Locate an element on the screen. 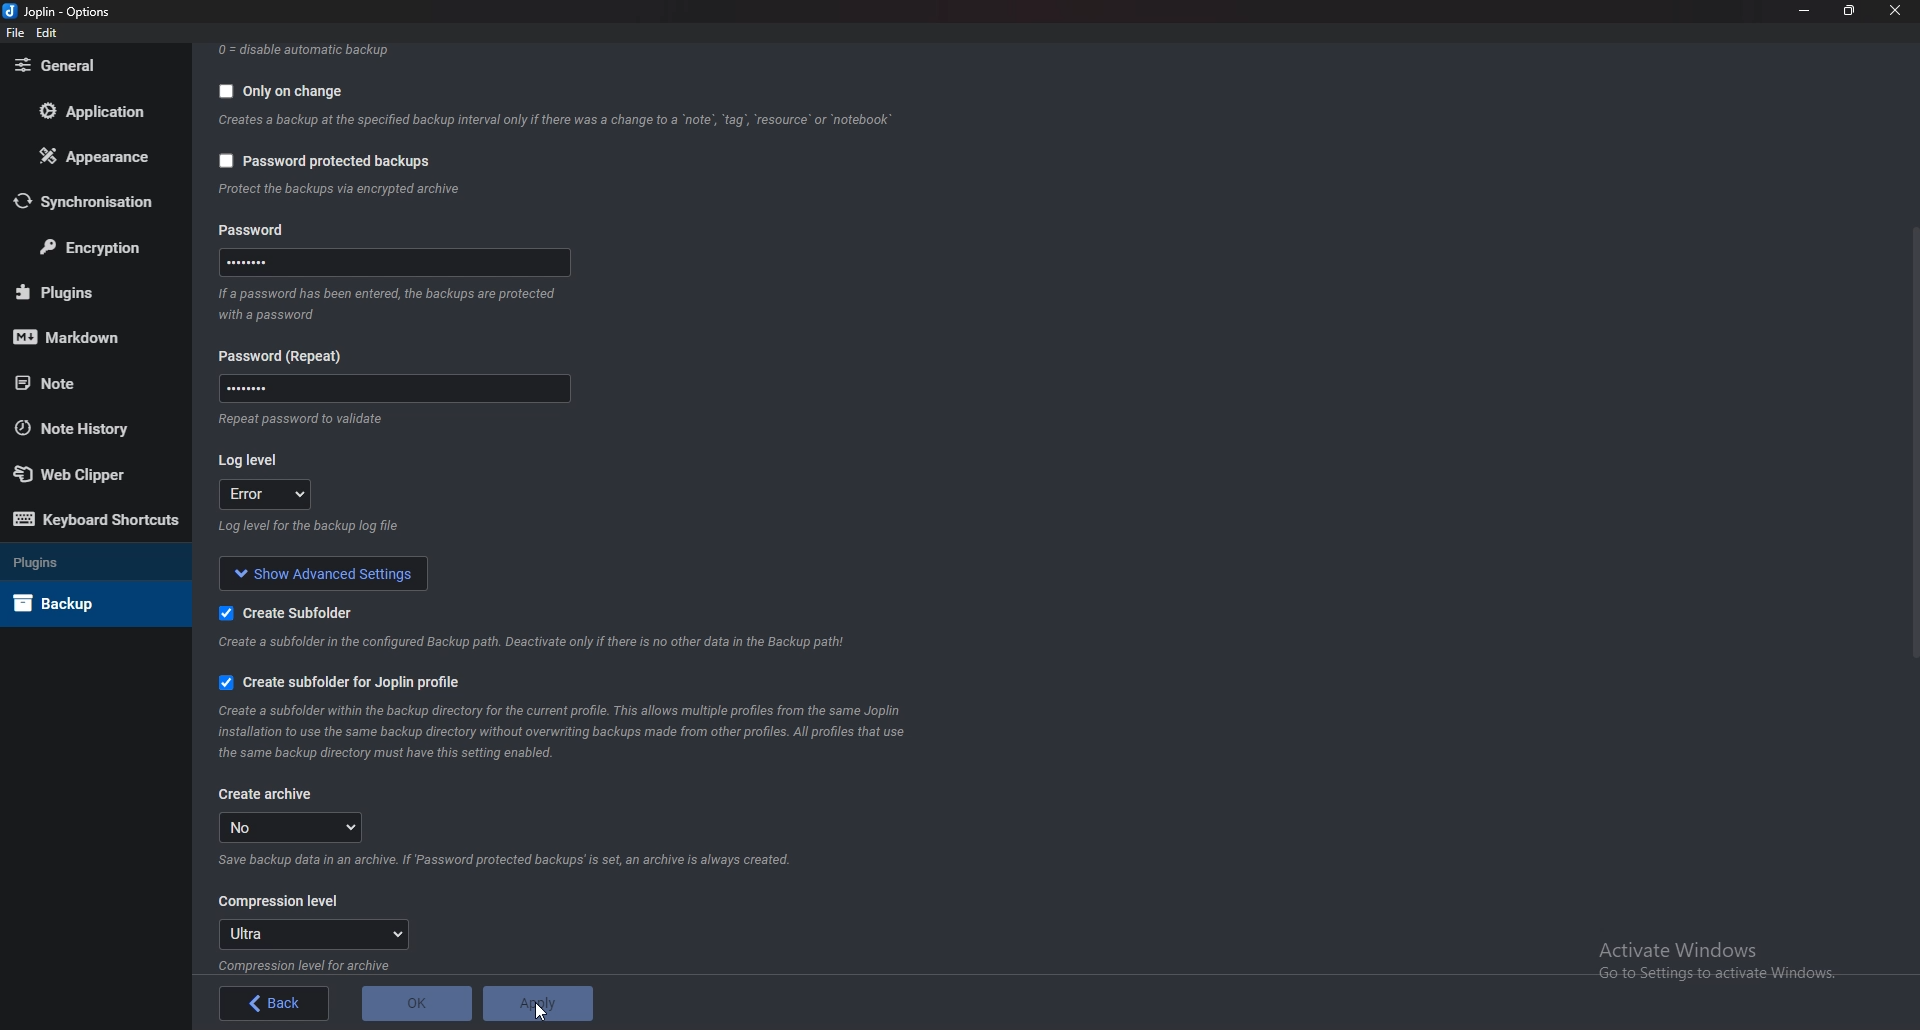  Info on log level is located at coordinates (310, 526).